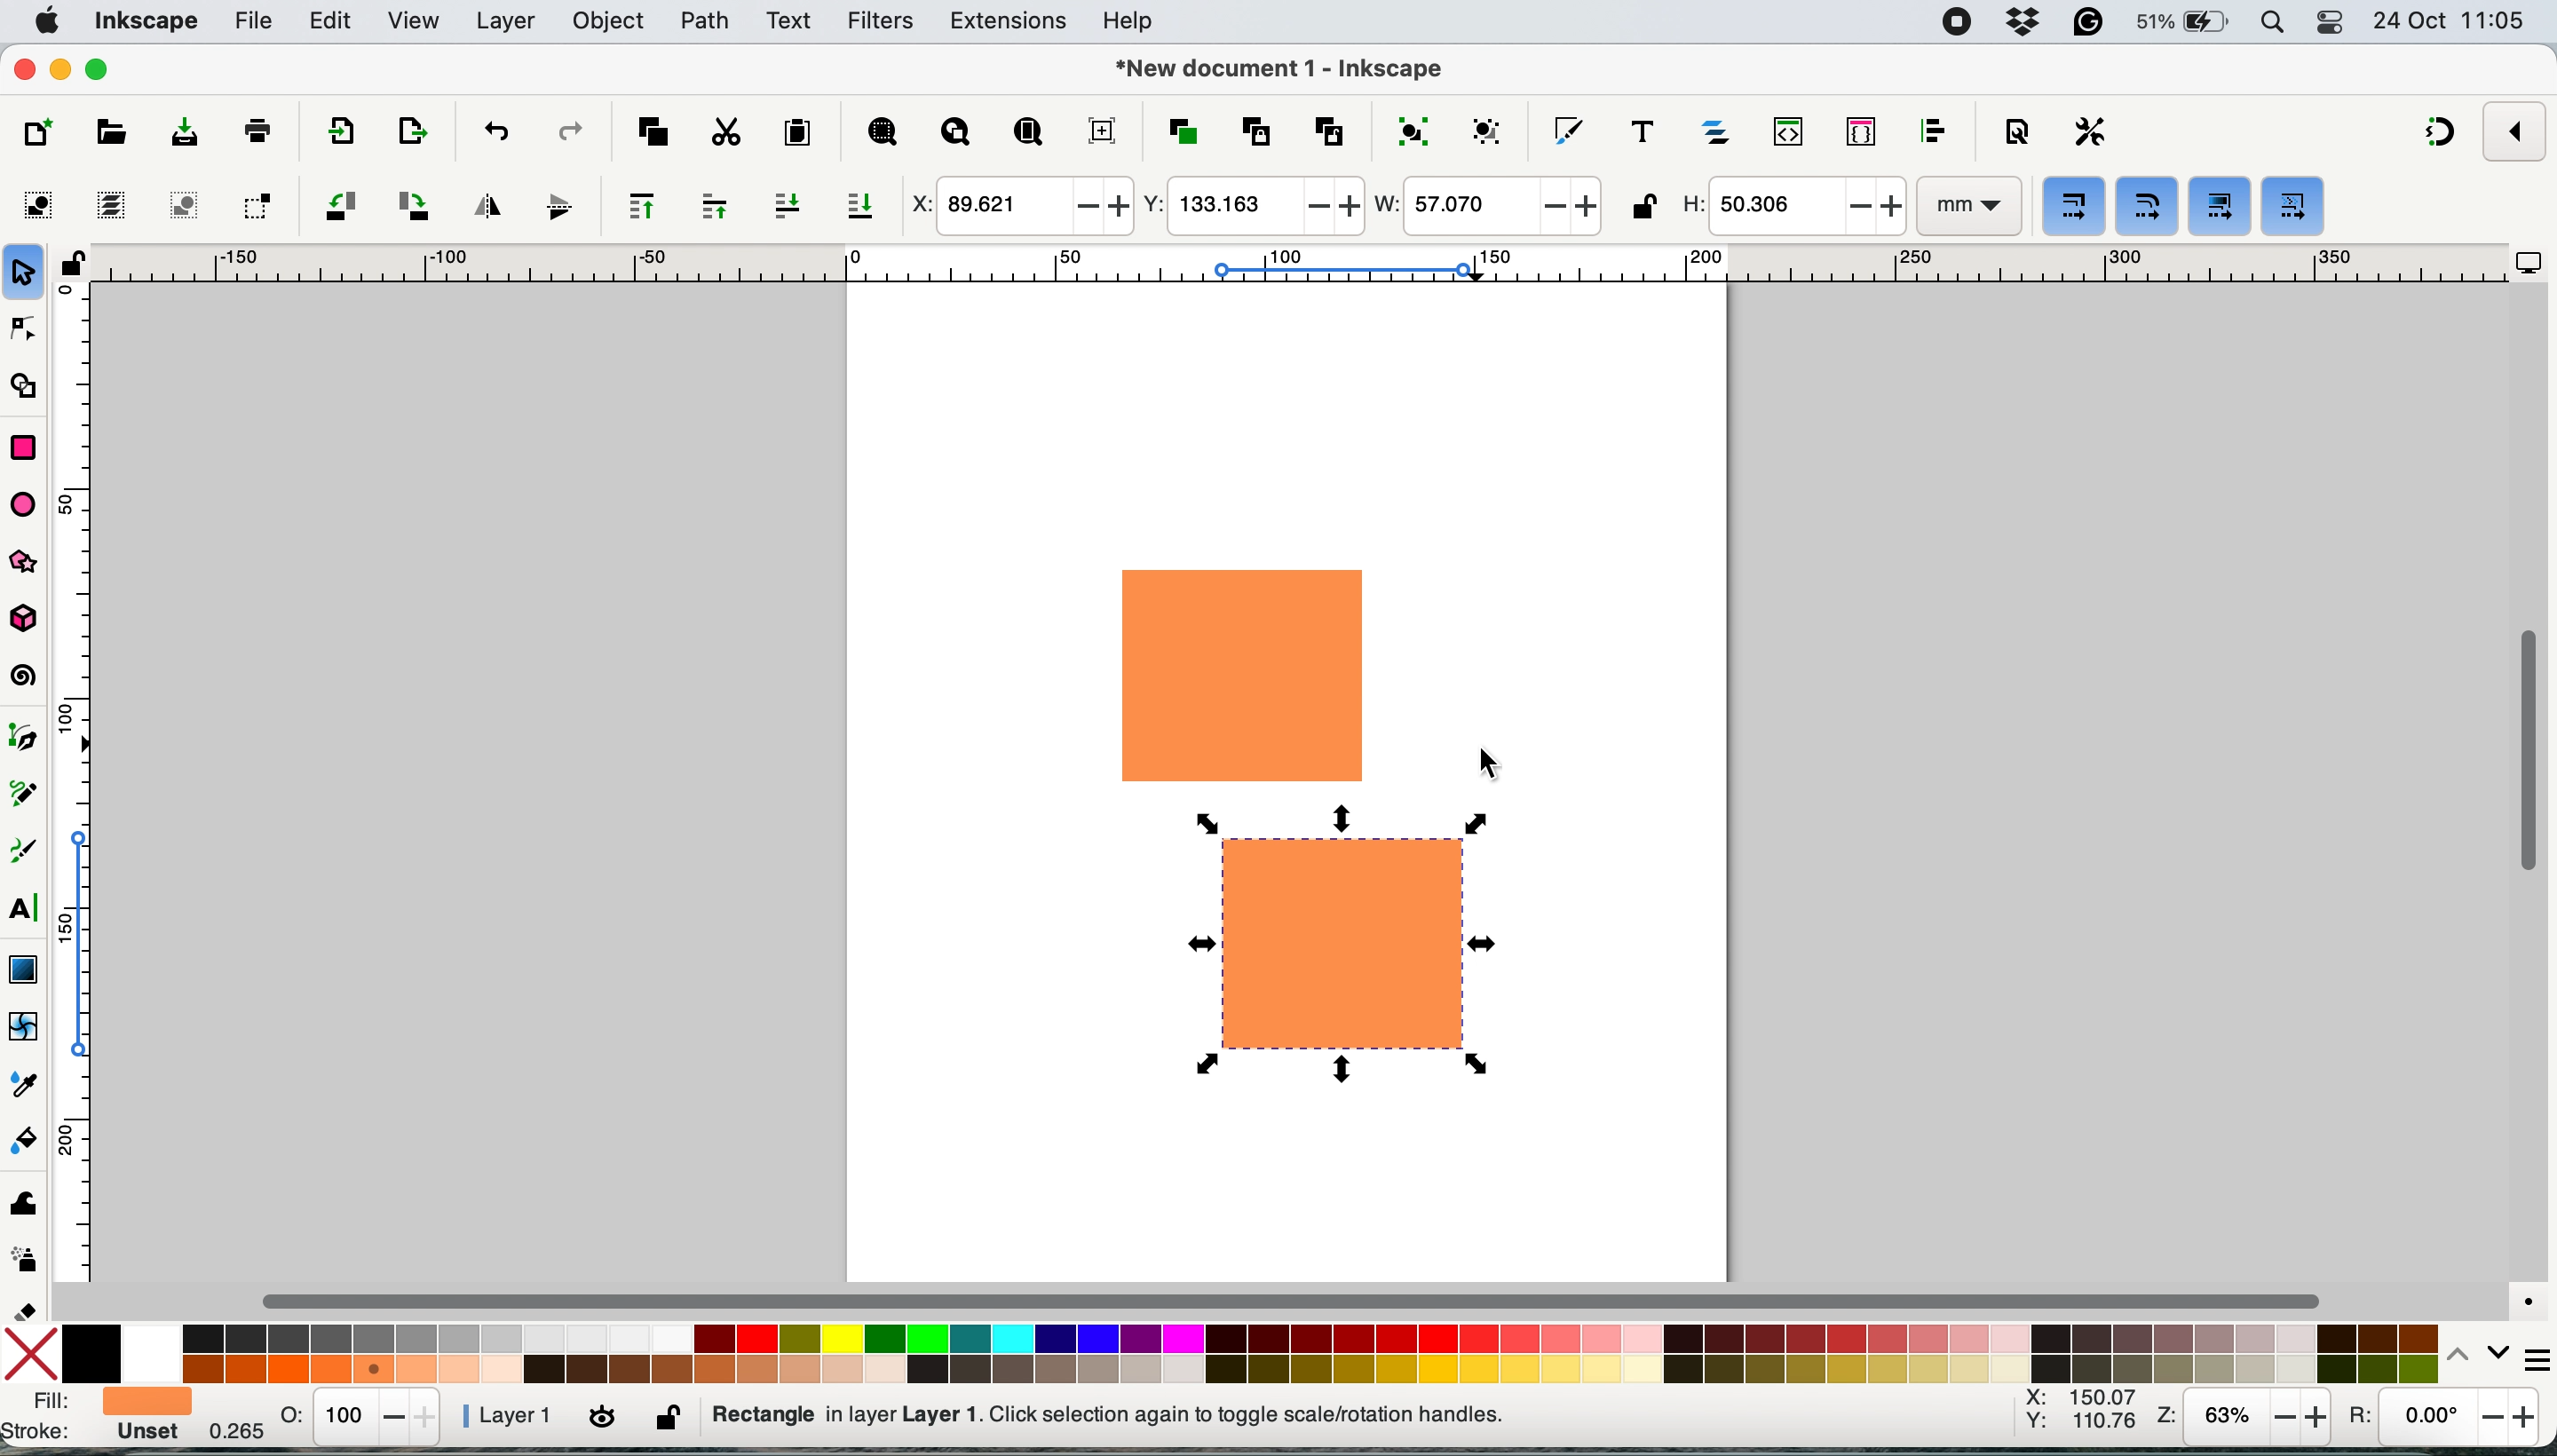 The image size is (2557, 1456). I want to click on new, so click(42, 133).